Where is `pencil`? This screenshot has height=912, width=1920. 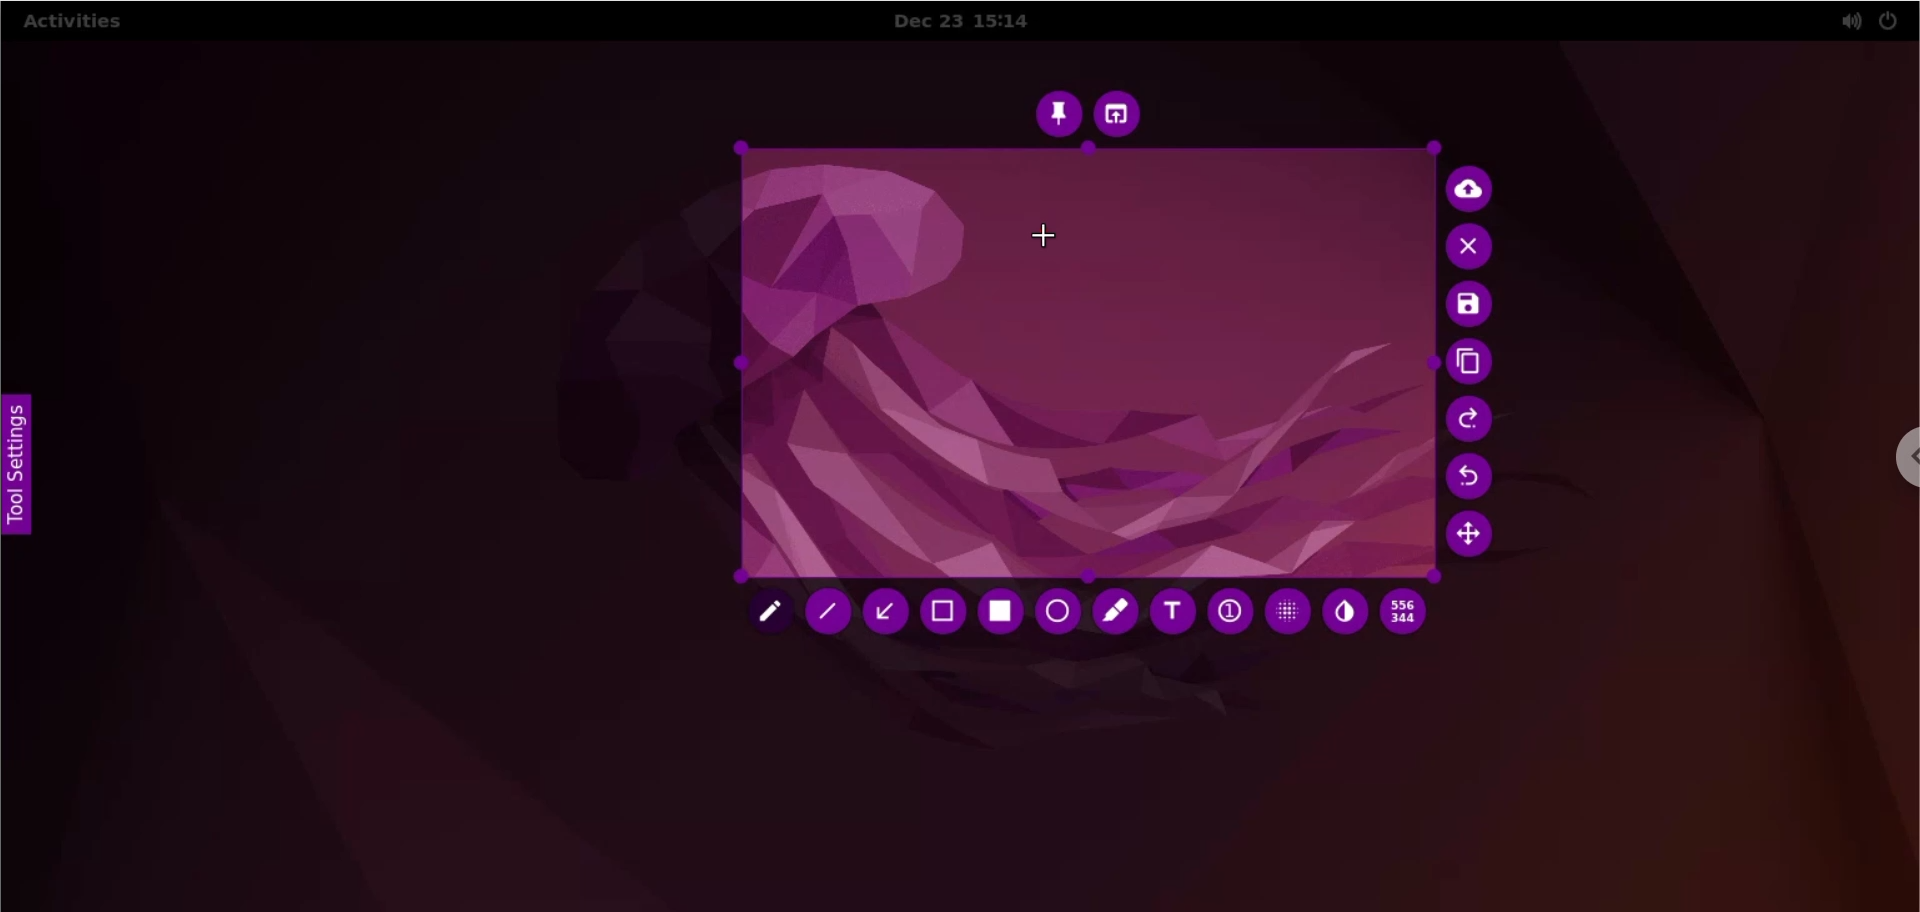
pencil is located at coordinates (767, 612).